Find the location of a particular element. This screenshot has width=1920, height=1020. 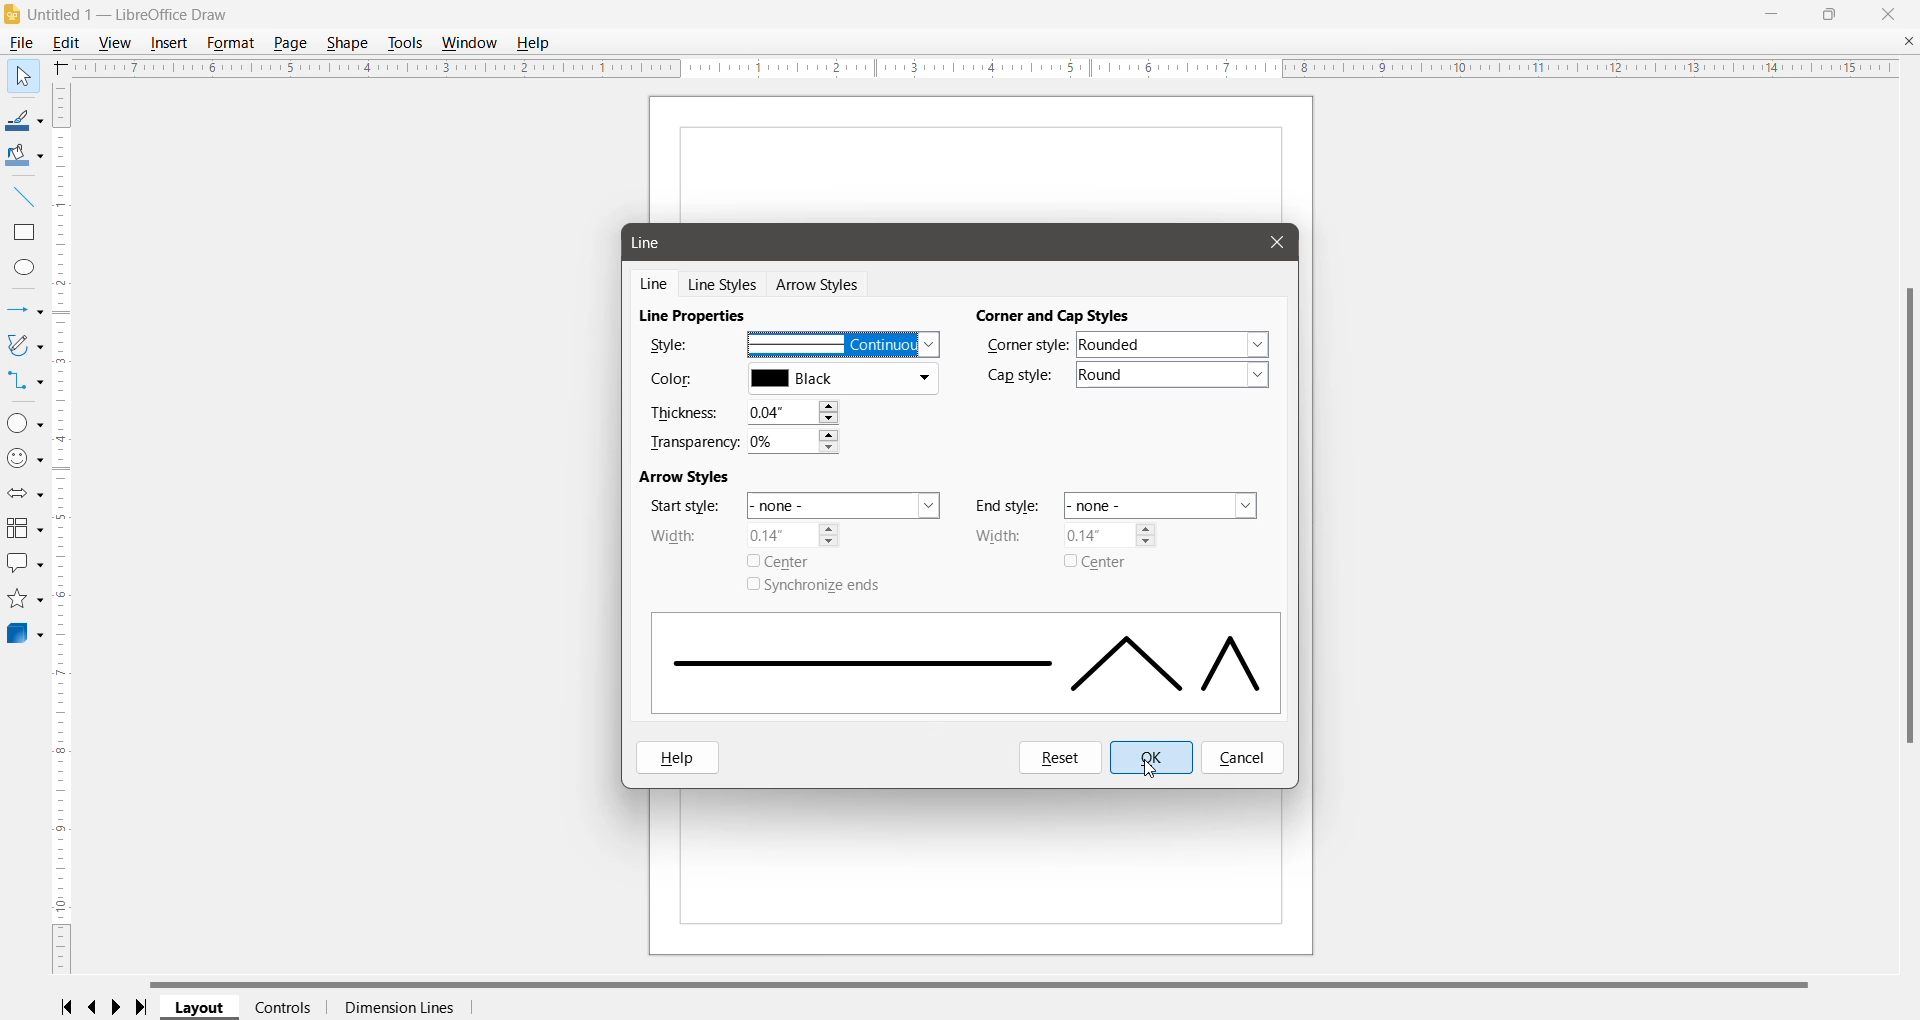

Reset is located at coordinates (1060, 758).